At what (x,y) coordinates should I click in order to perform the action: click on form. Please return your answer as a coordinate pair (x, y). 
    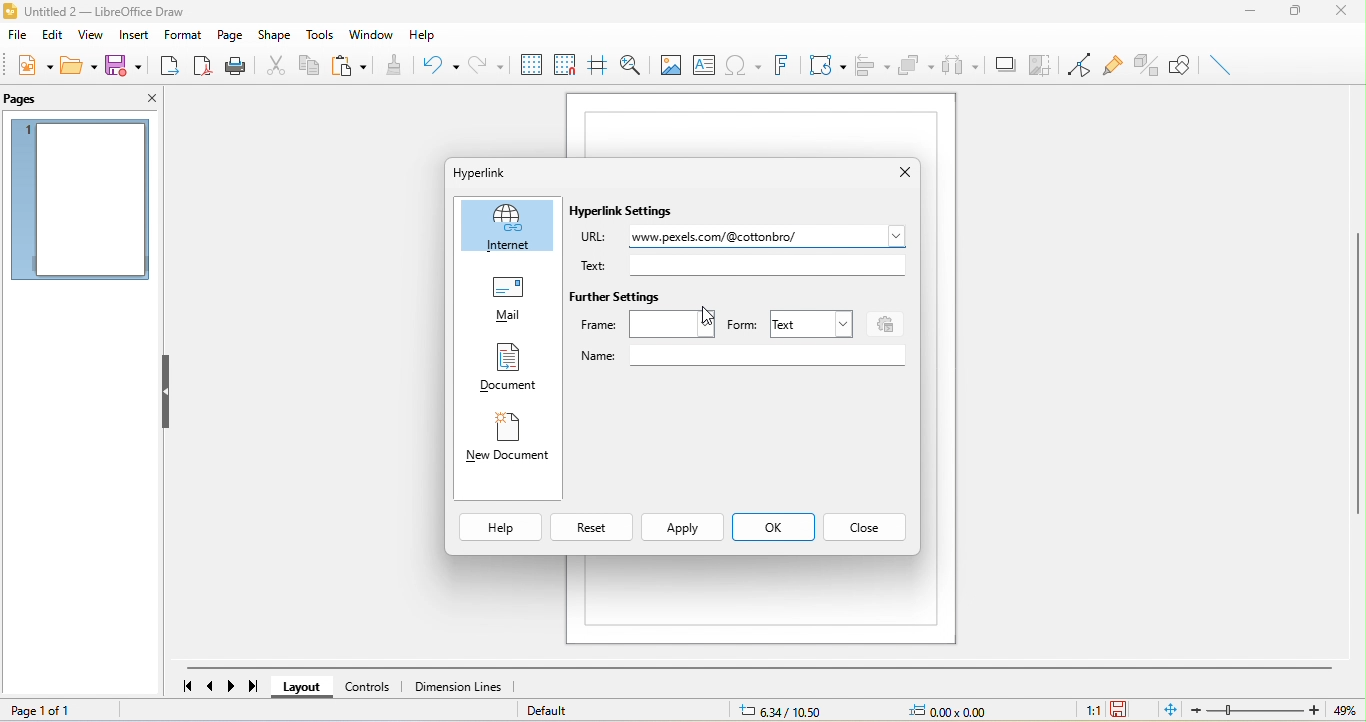
    Looking at the image, I should click on (742, 324).